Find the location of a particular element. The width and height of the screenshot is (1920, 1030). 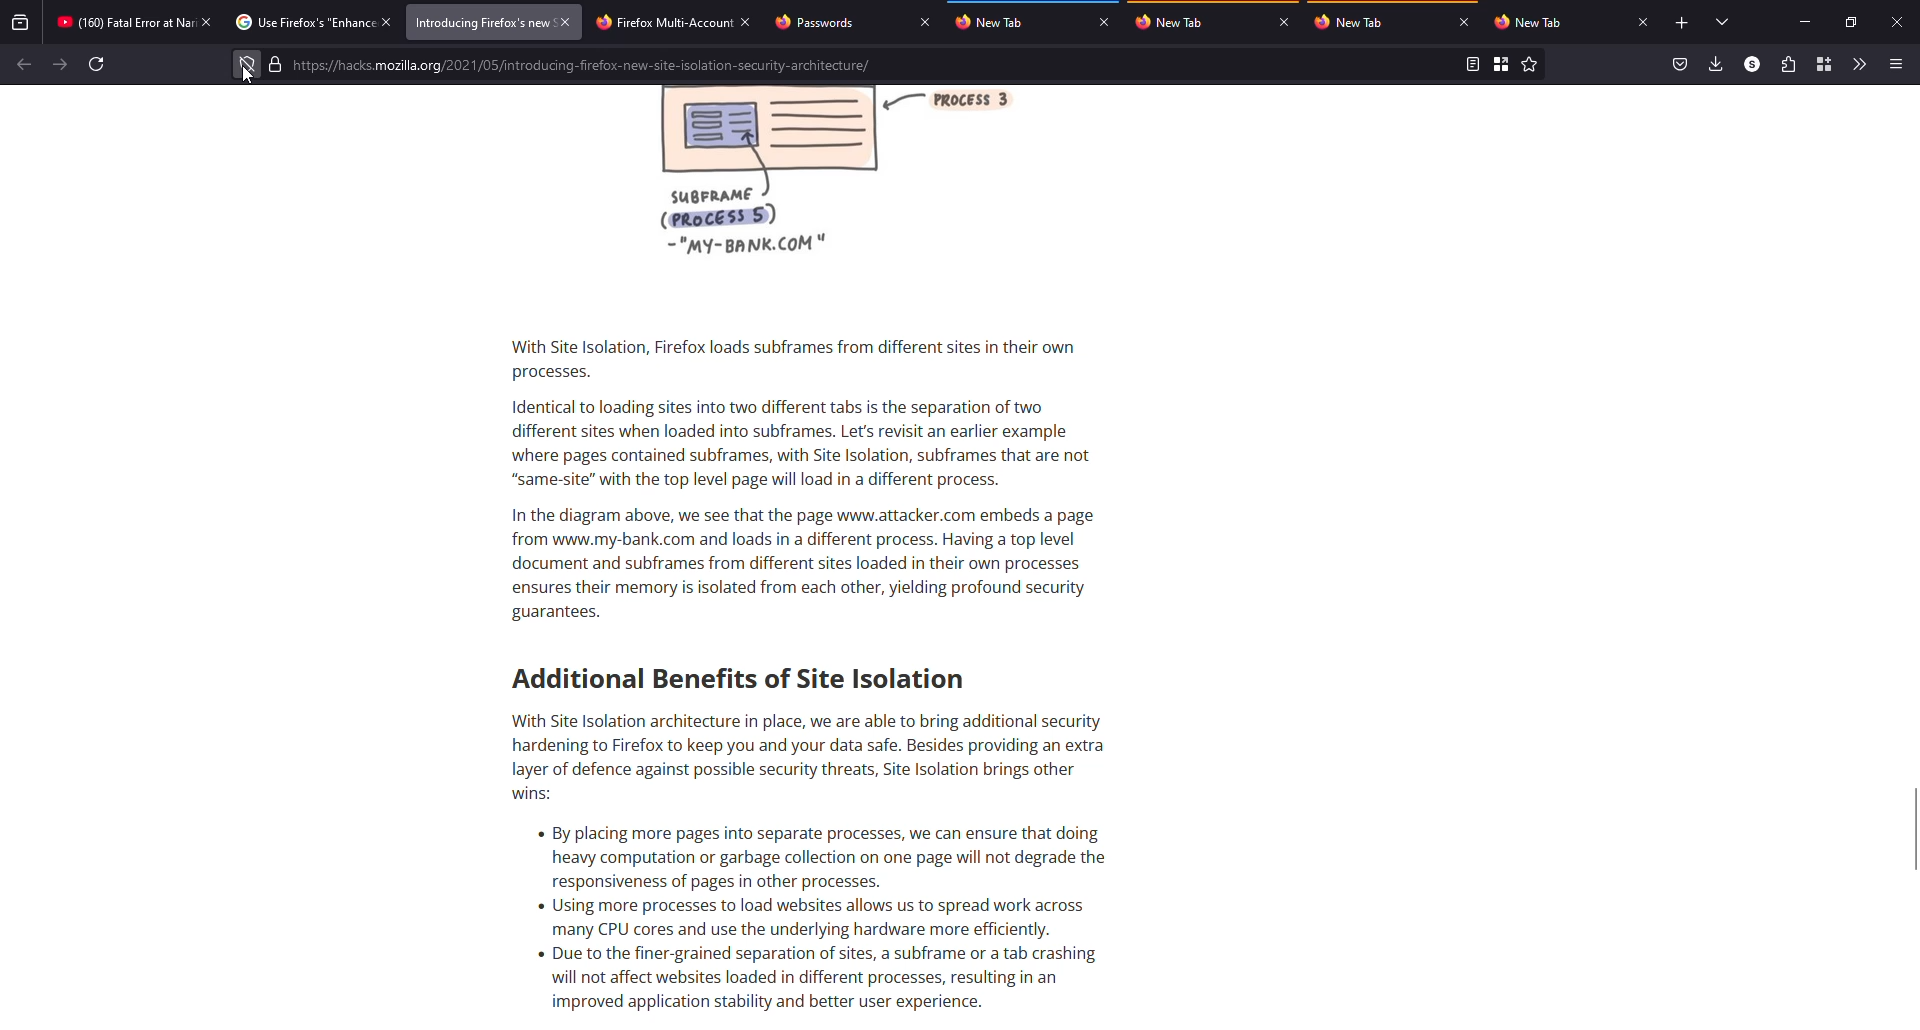

downloads is located at coordinates (1715, 63).